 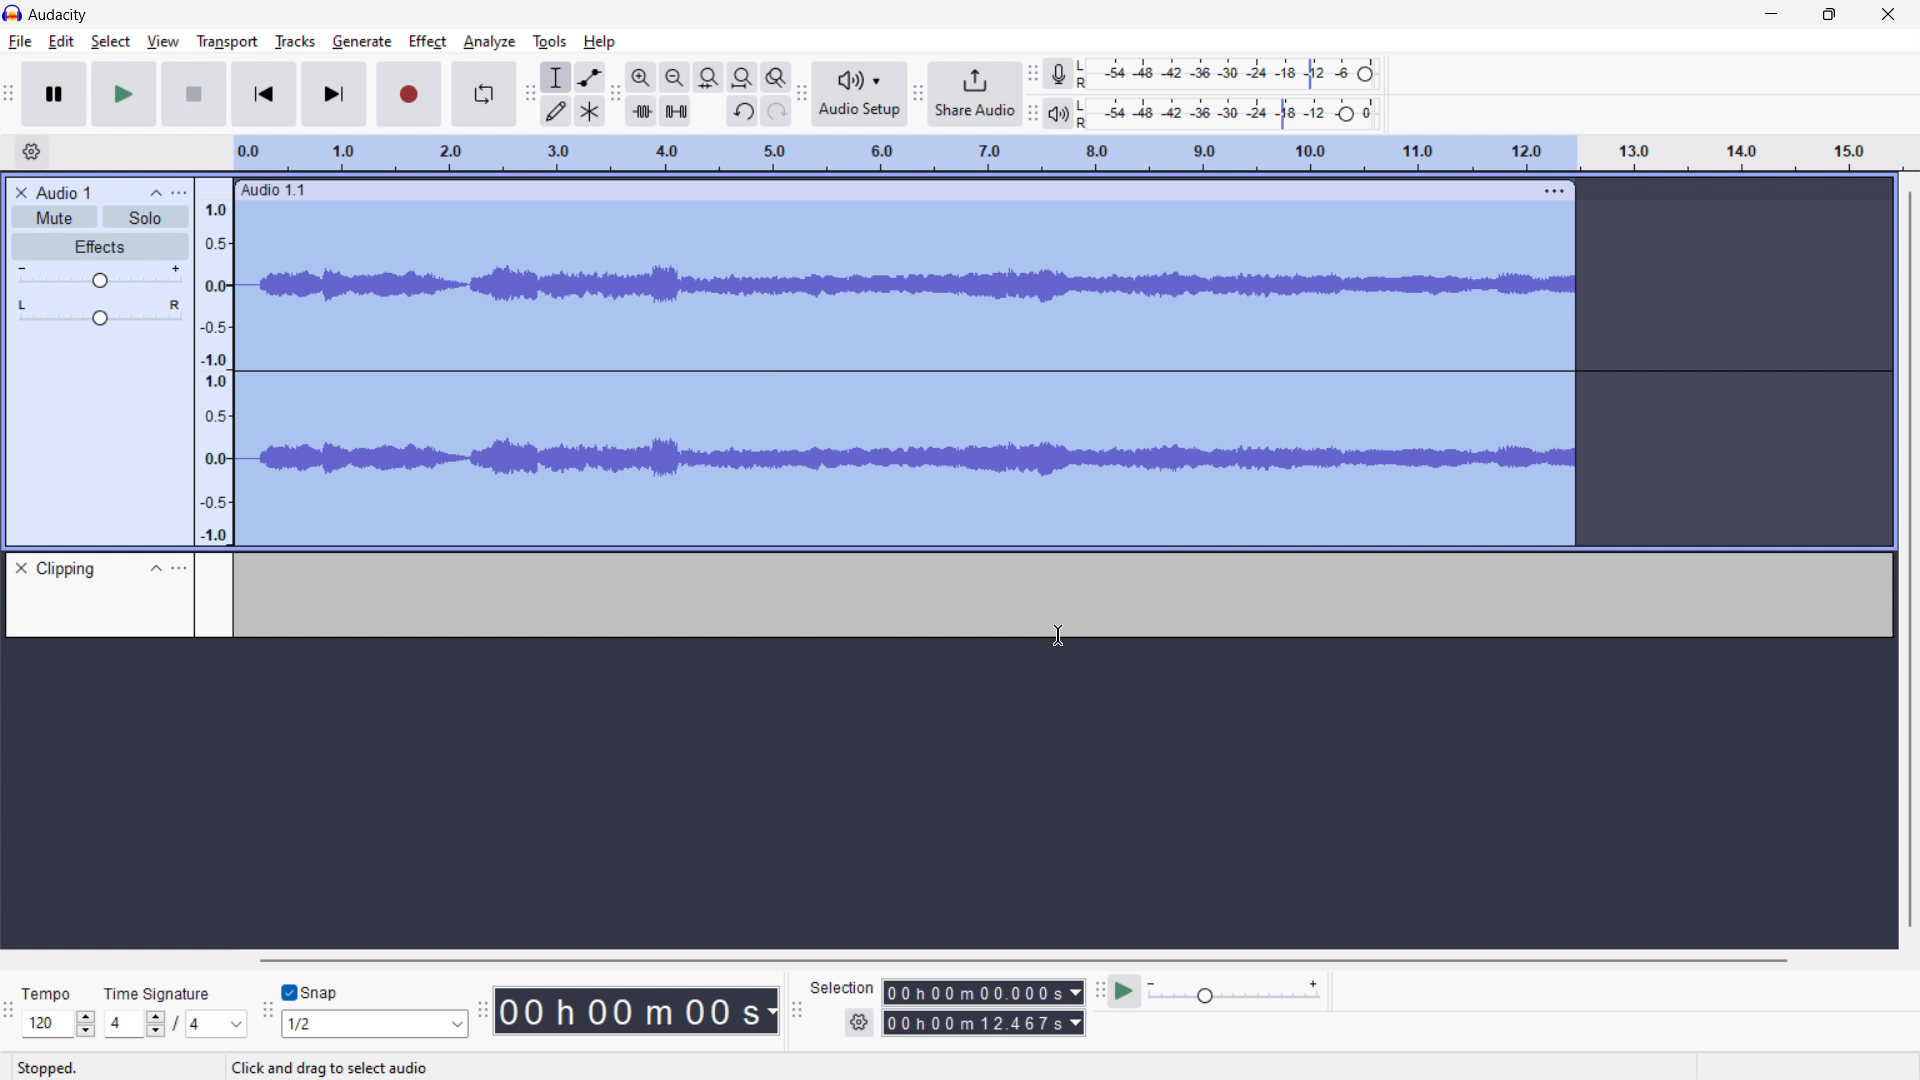 What do you see at coordinates (982, 1022) in the screenshot?
I see `end time` at bounding box center [982, 1022].